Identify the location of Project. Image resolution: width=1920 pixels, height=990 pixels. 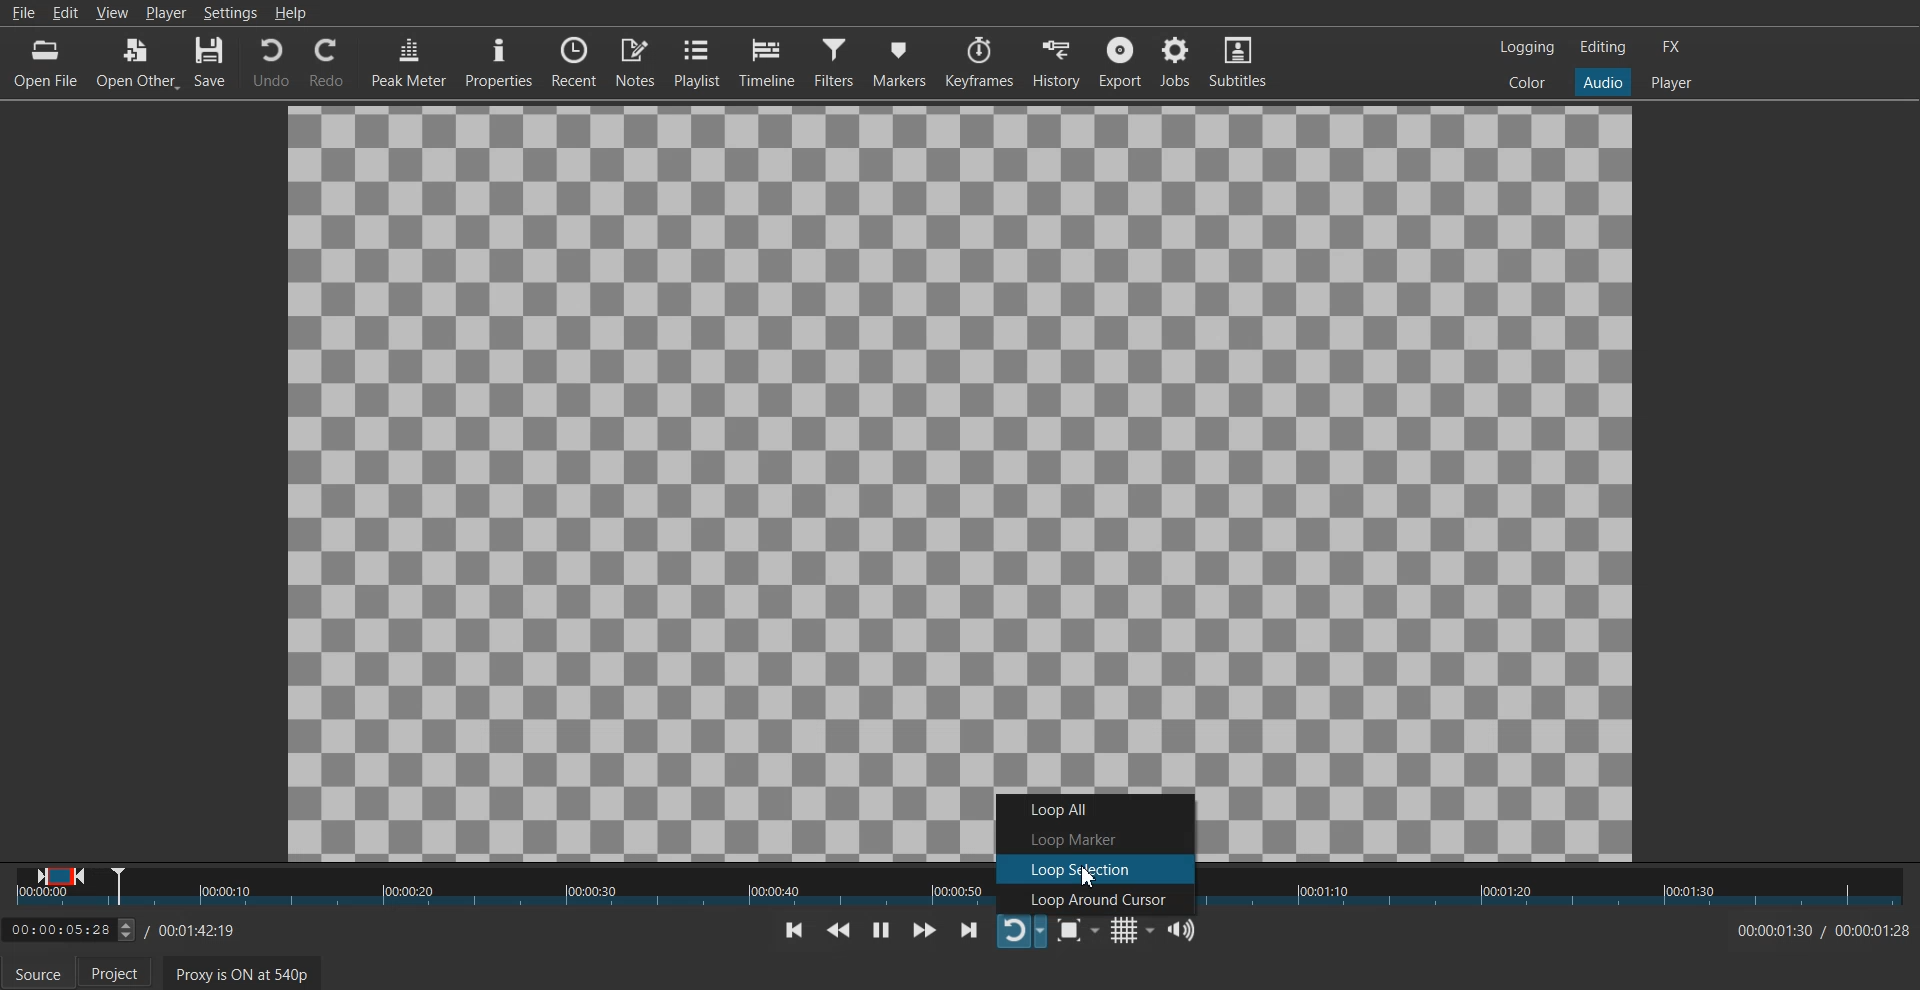
(121, 973).